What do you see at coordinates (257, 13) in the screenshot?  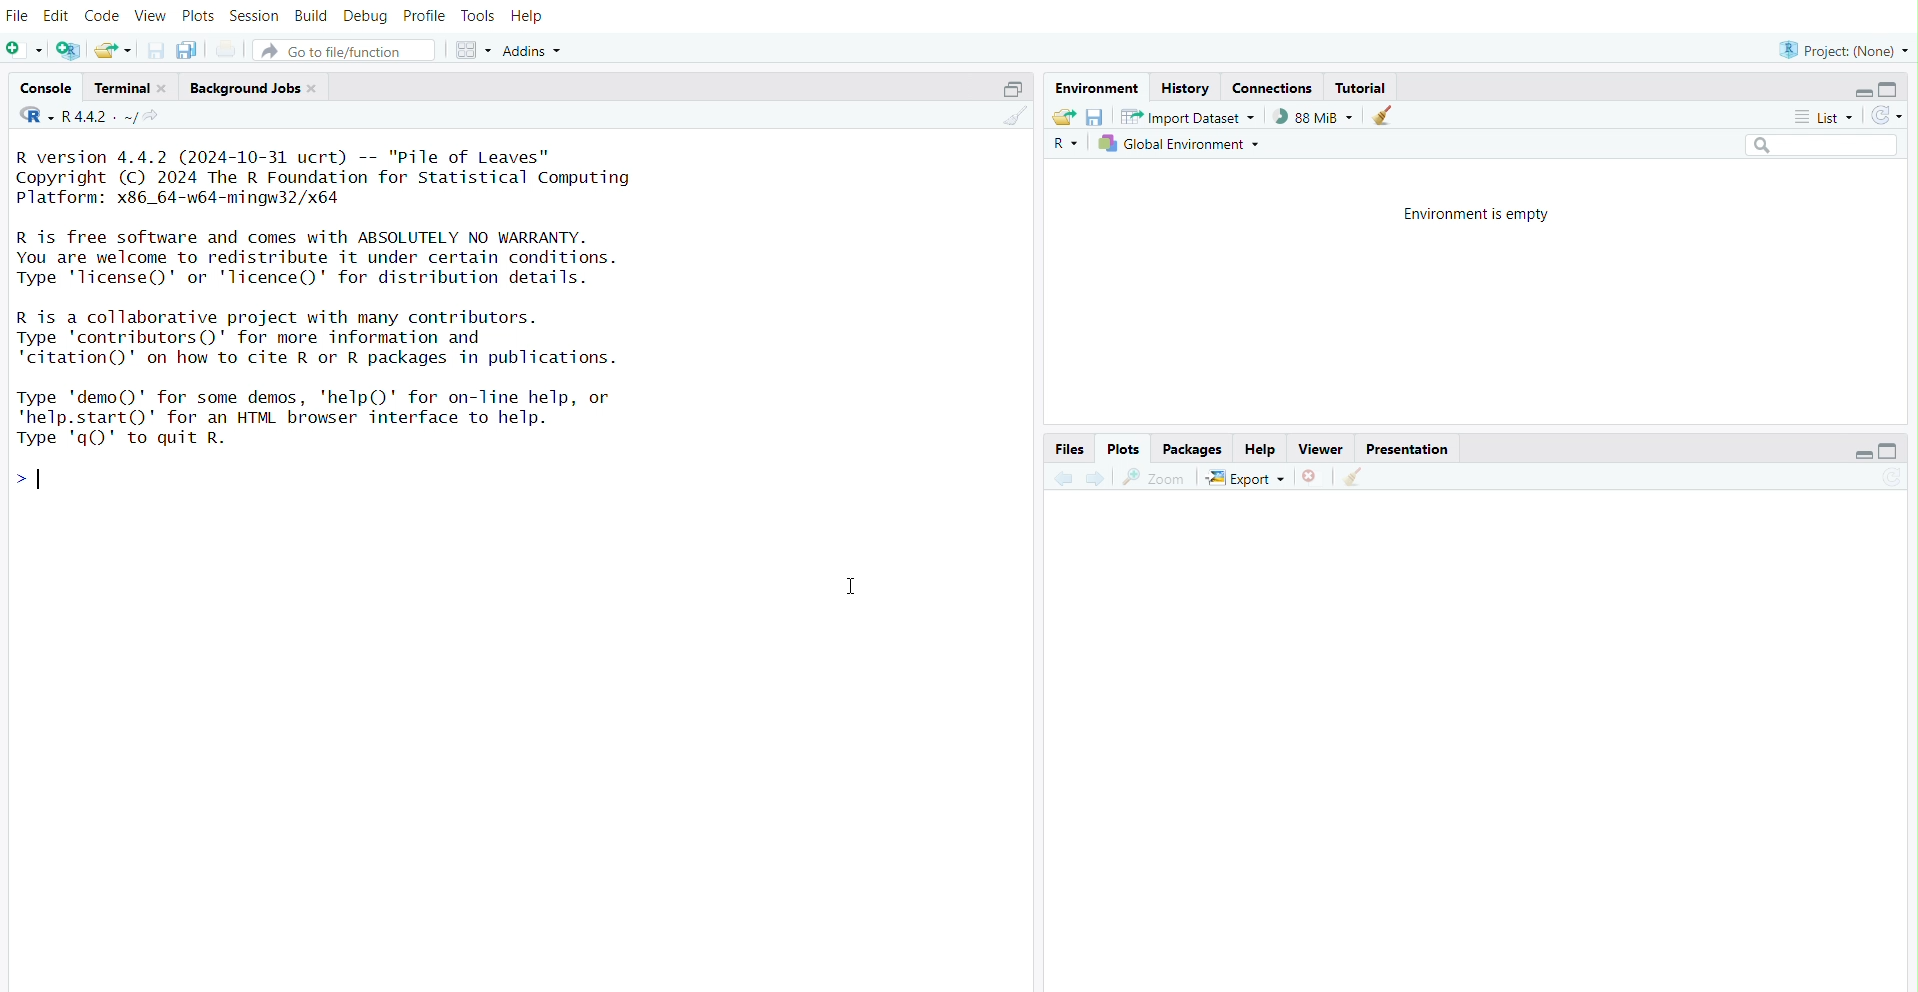 I see `session` at bounding box center [257, 13].